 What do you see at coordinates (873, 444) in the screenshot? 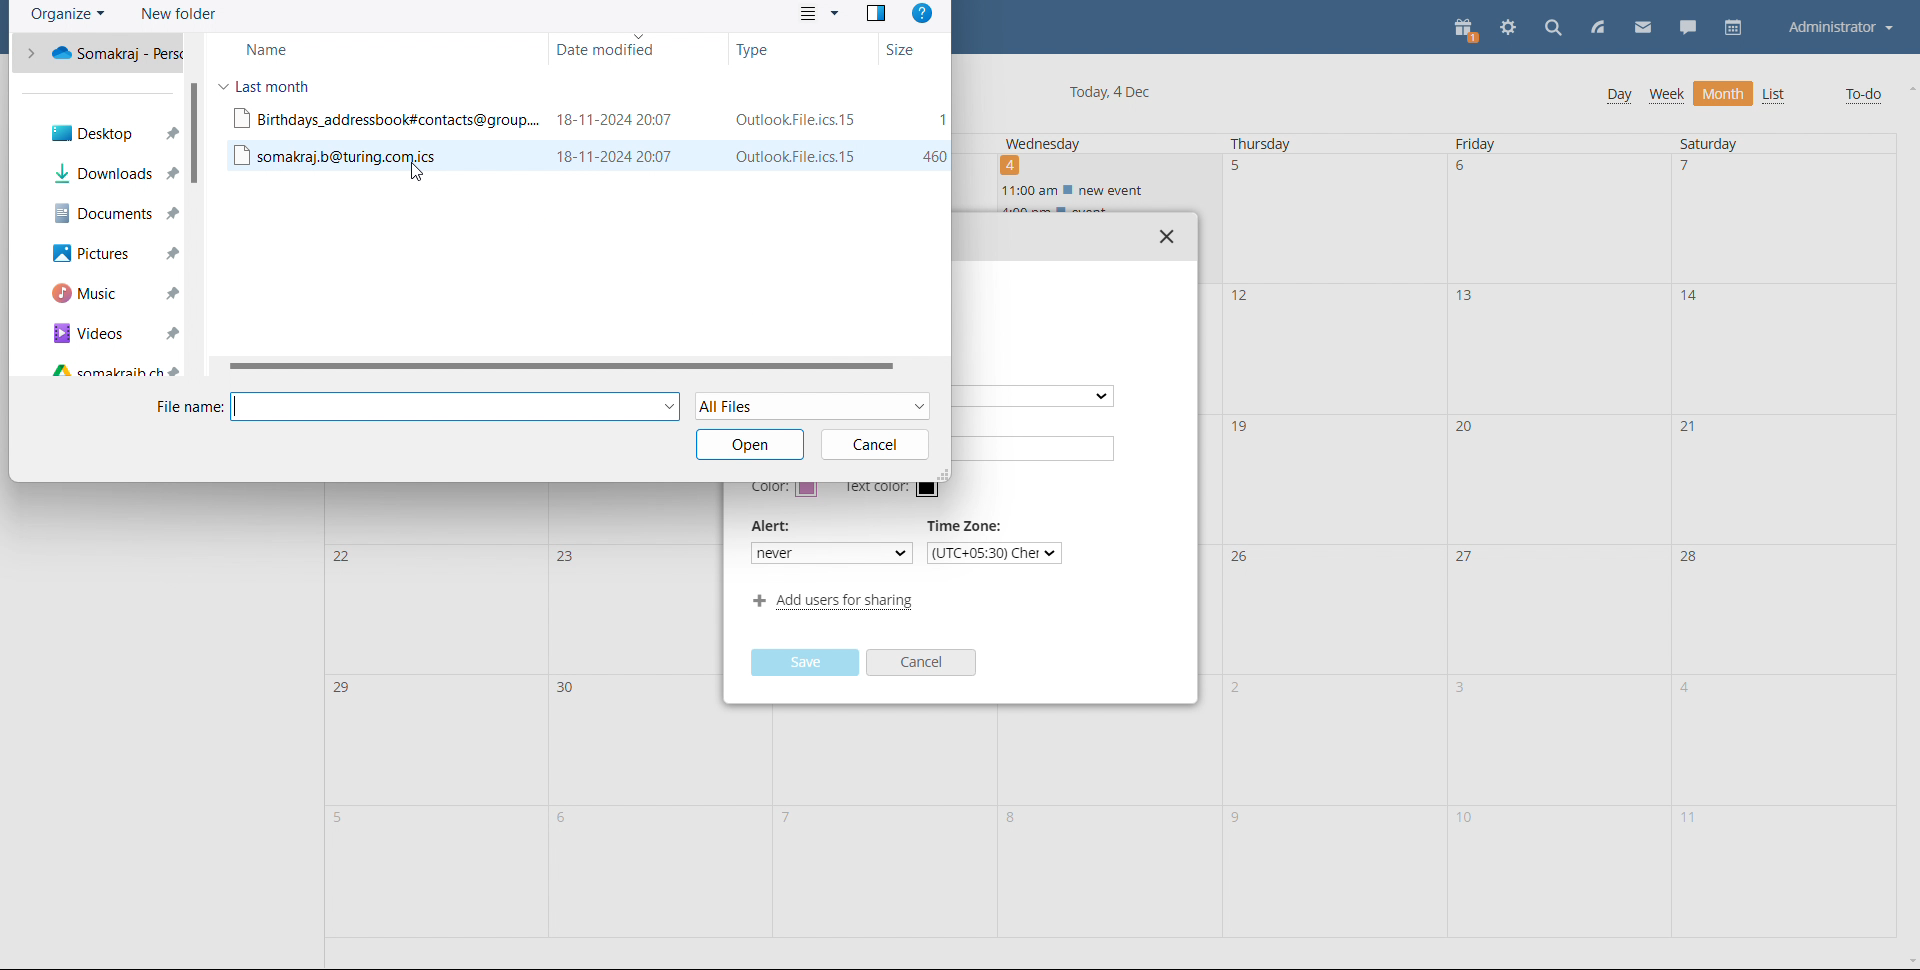
I see `cancel` at bounding box center [873, 444].